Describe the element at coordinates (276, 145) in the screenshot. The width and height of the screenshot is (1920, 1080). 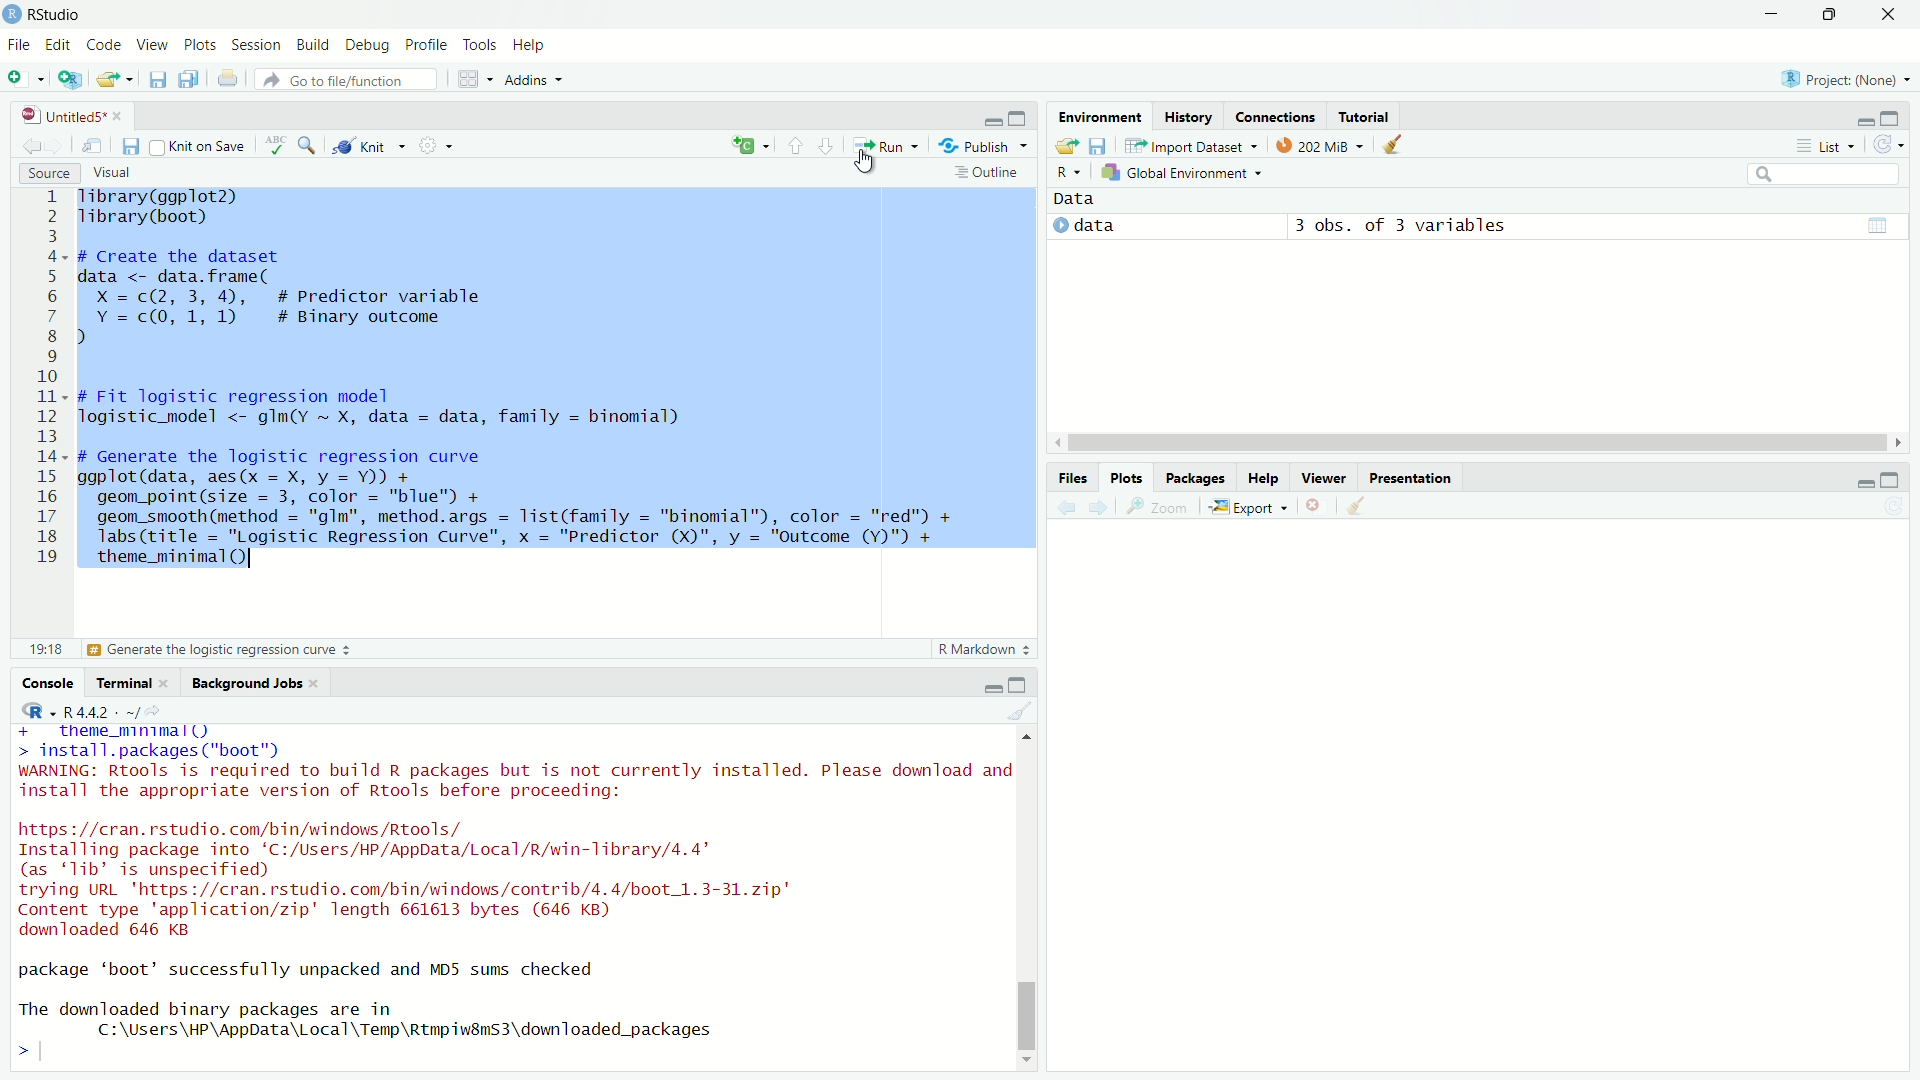
I see `Check spelling in the document` at that location.